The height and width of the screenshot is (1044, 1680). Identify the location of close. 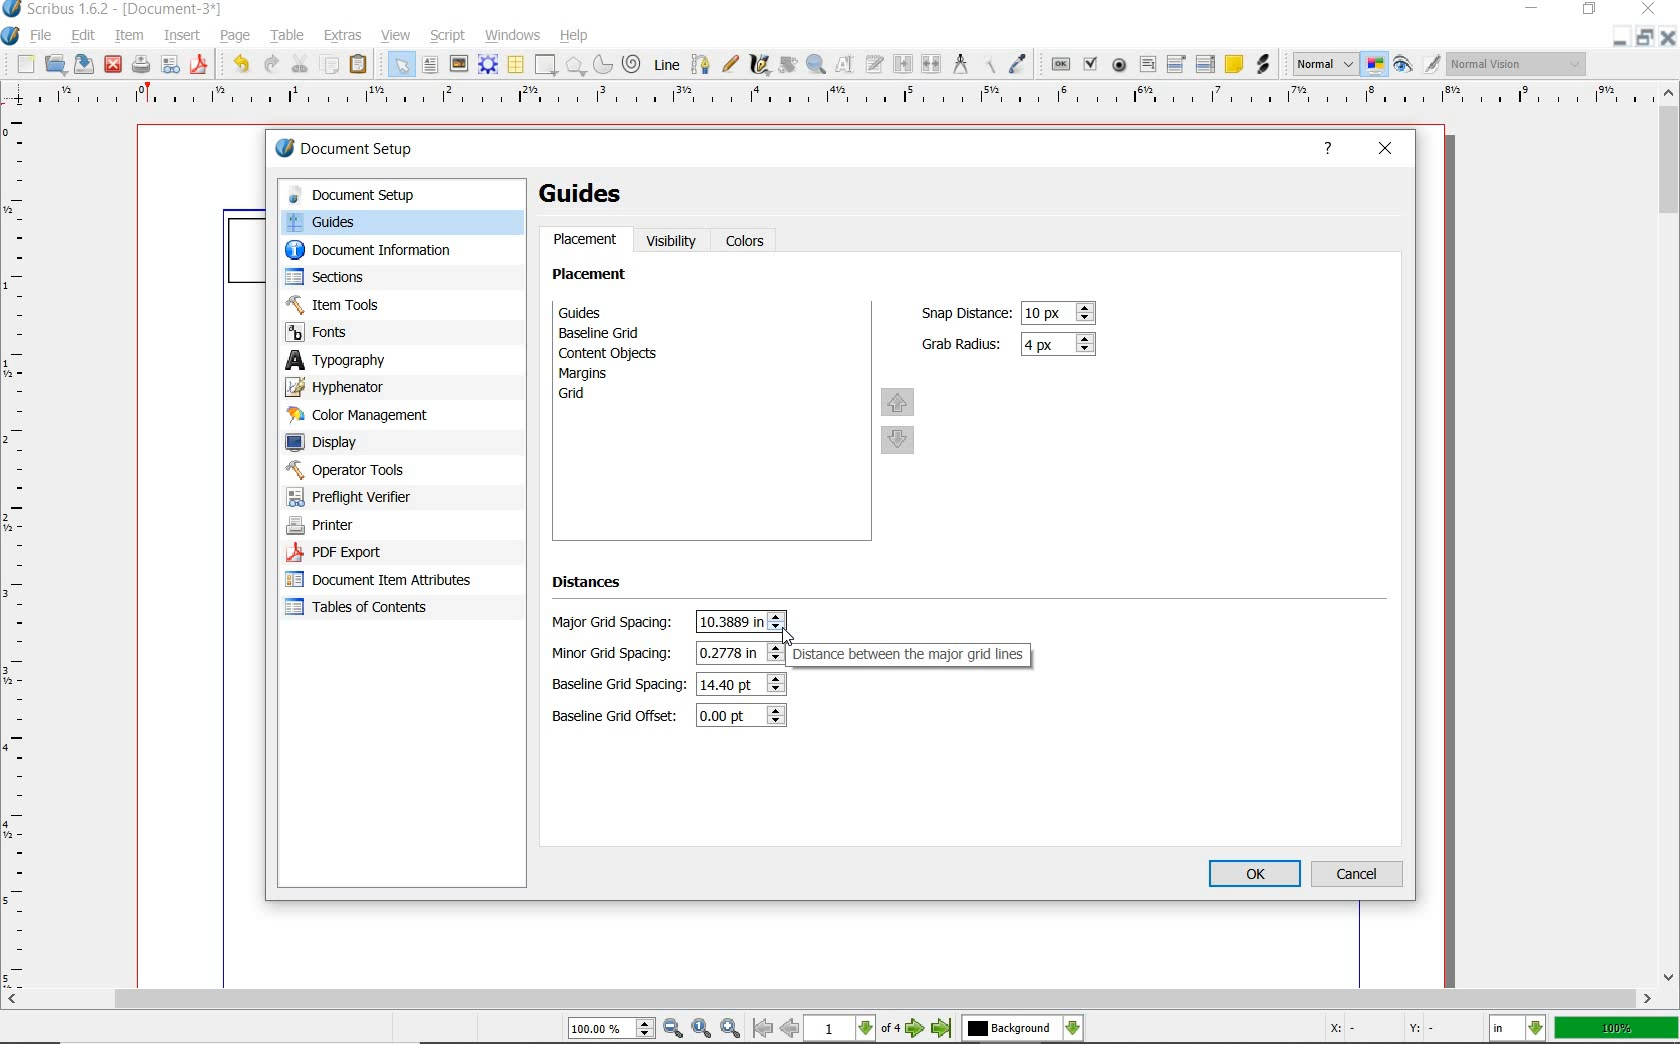
(1387, 149).